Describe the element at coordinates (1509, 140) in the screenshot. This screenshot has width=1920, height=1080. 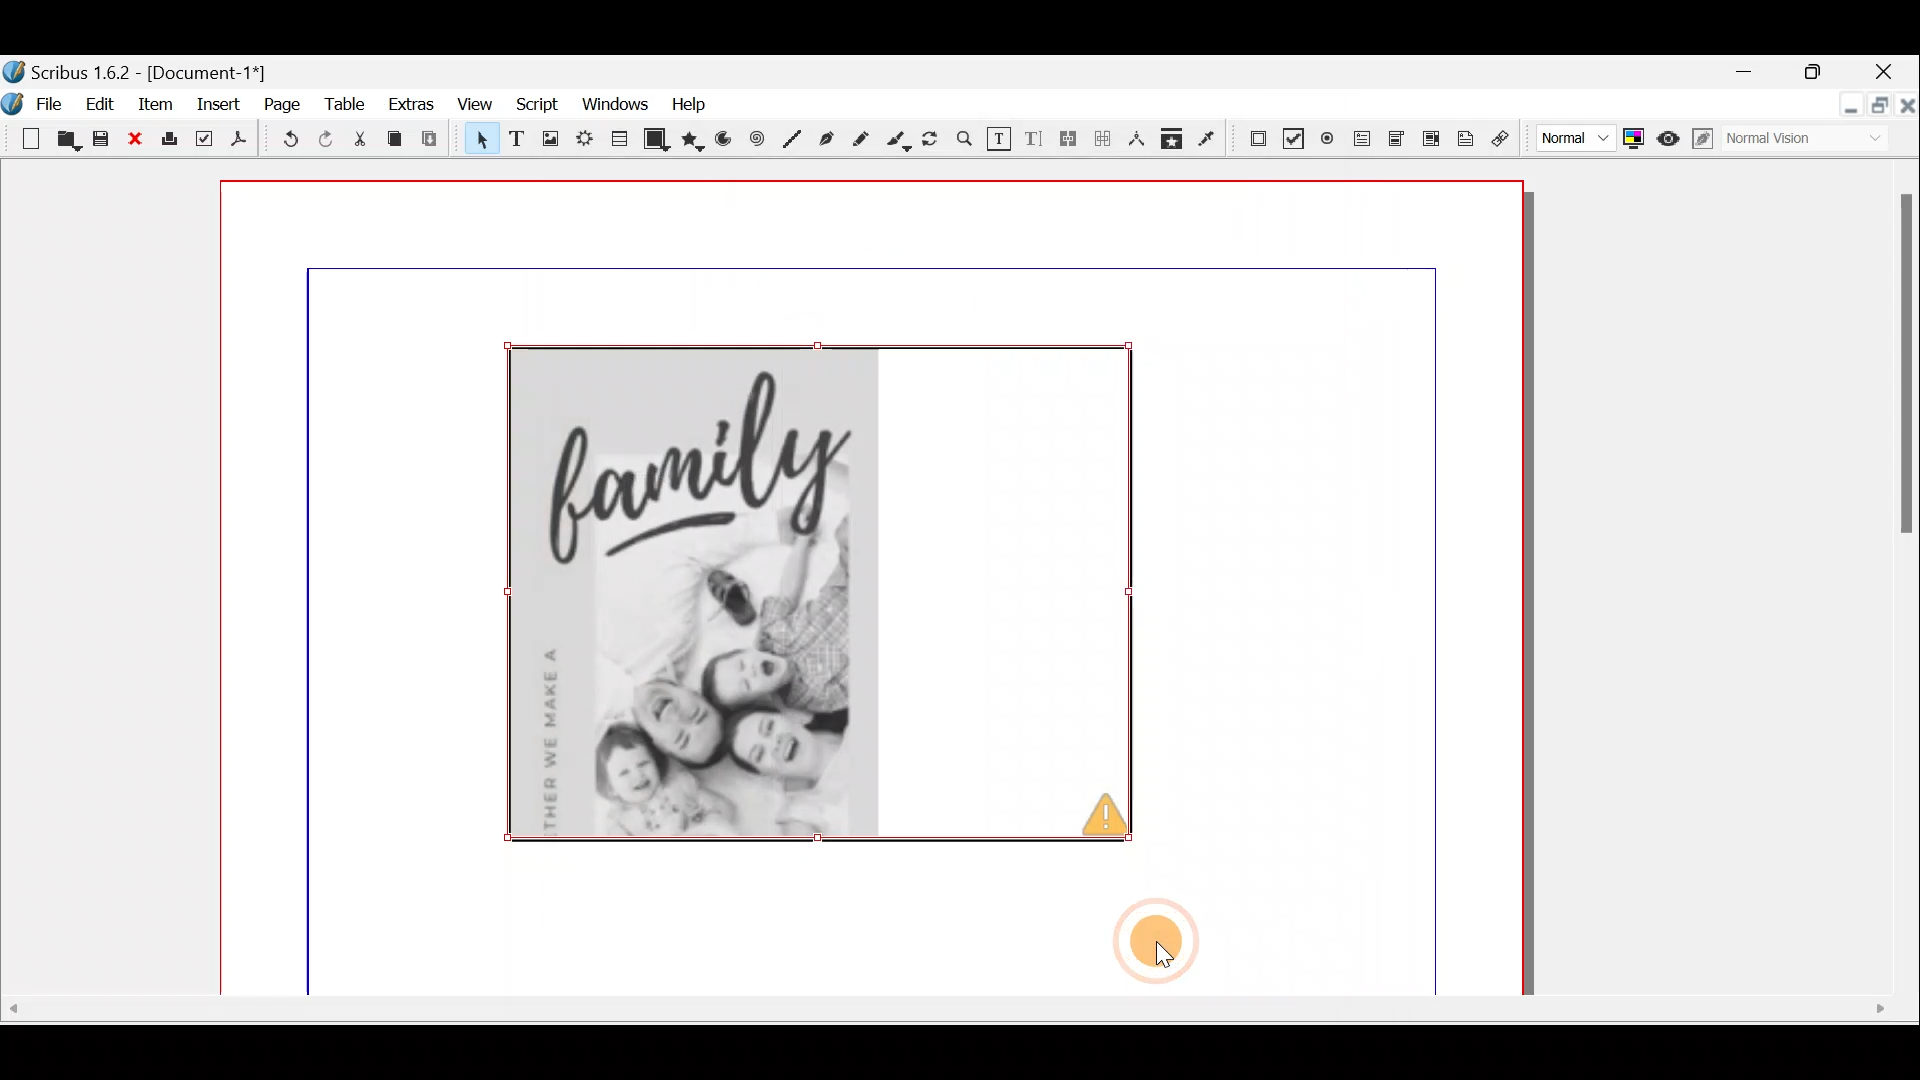
I see `Link annotation` at that location.